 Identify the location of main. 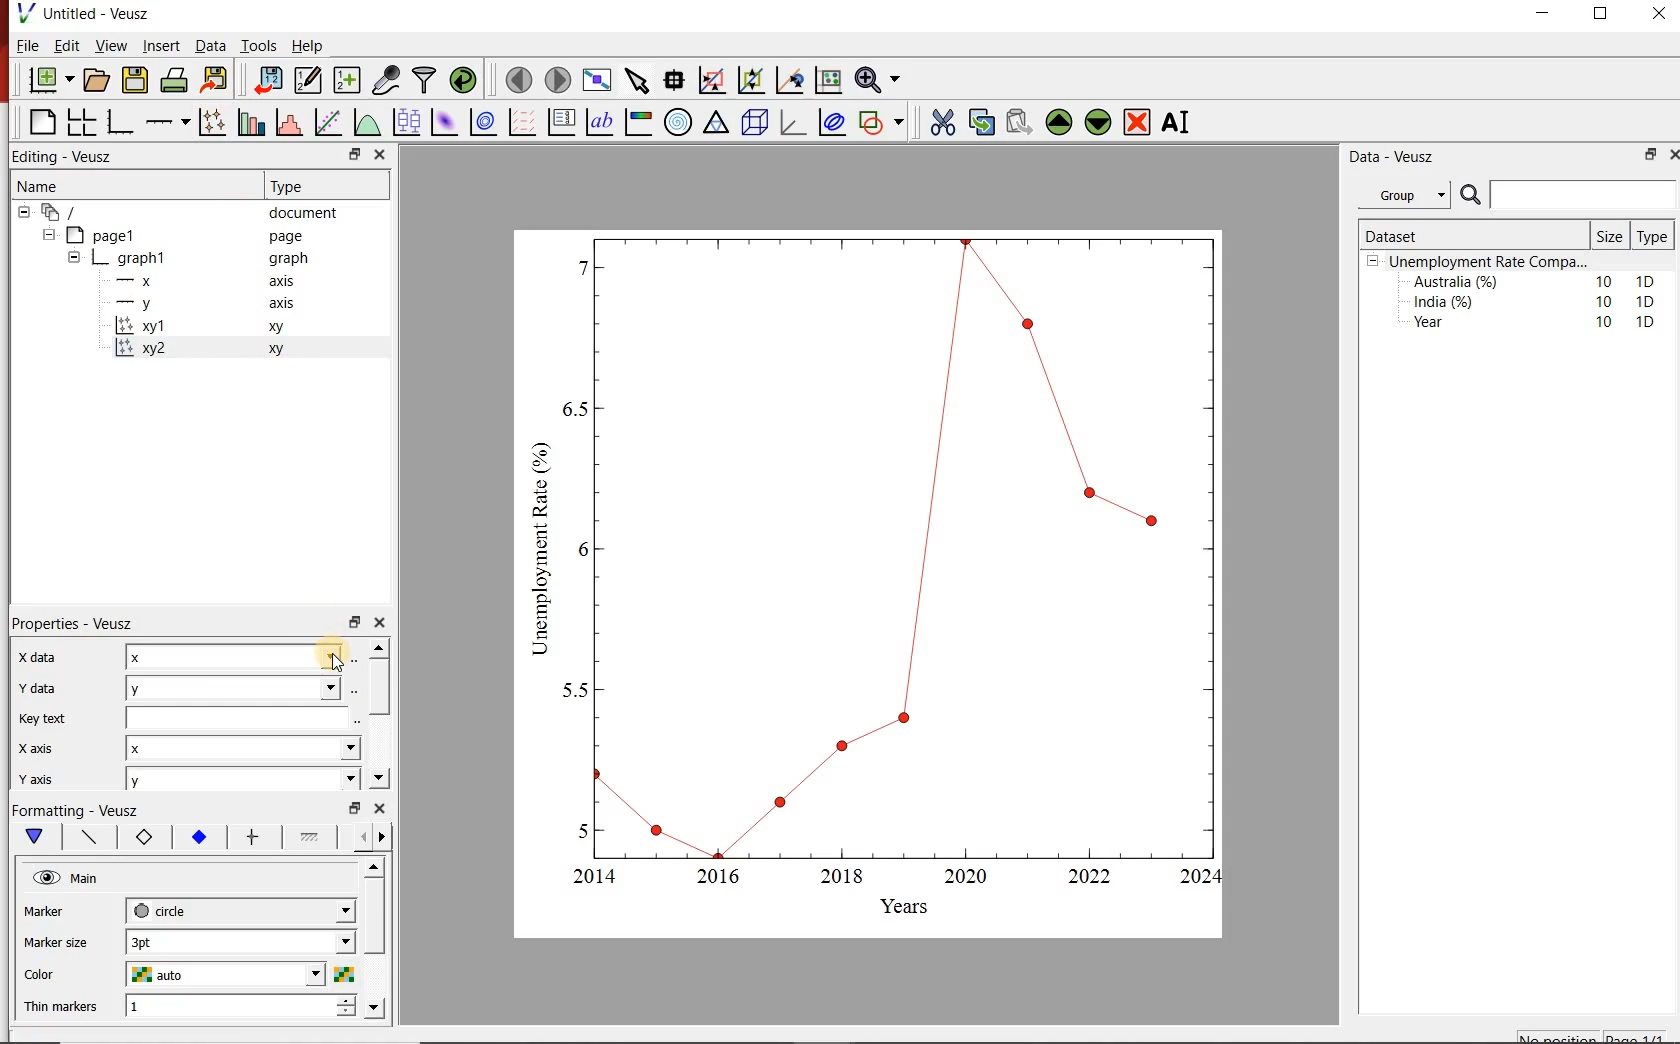
(39, 837).